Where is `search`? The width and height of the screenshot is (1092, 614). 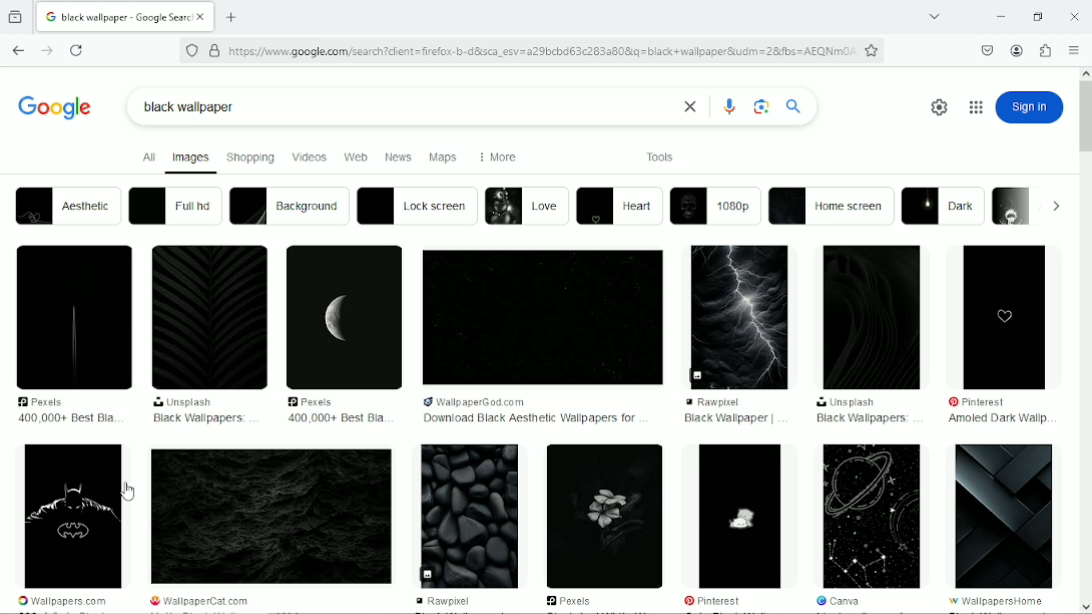 search is located at coordinates (794, 105).